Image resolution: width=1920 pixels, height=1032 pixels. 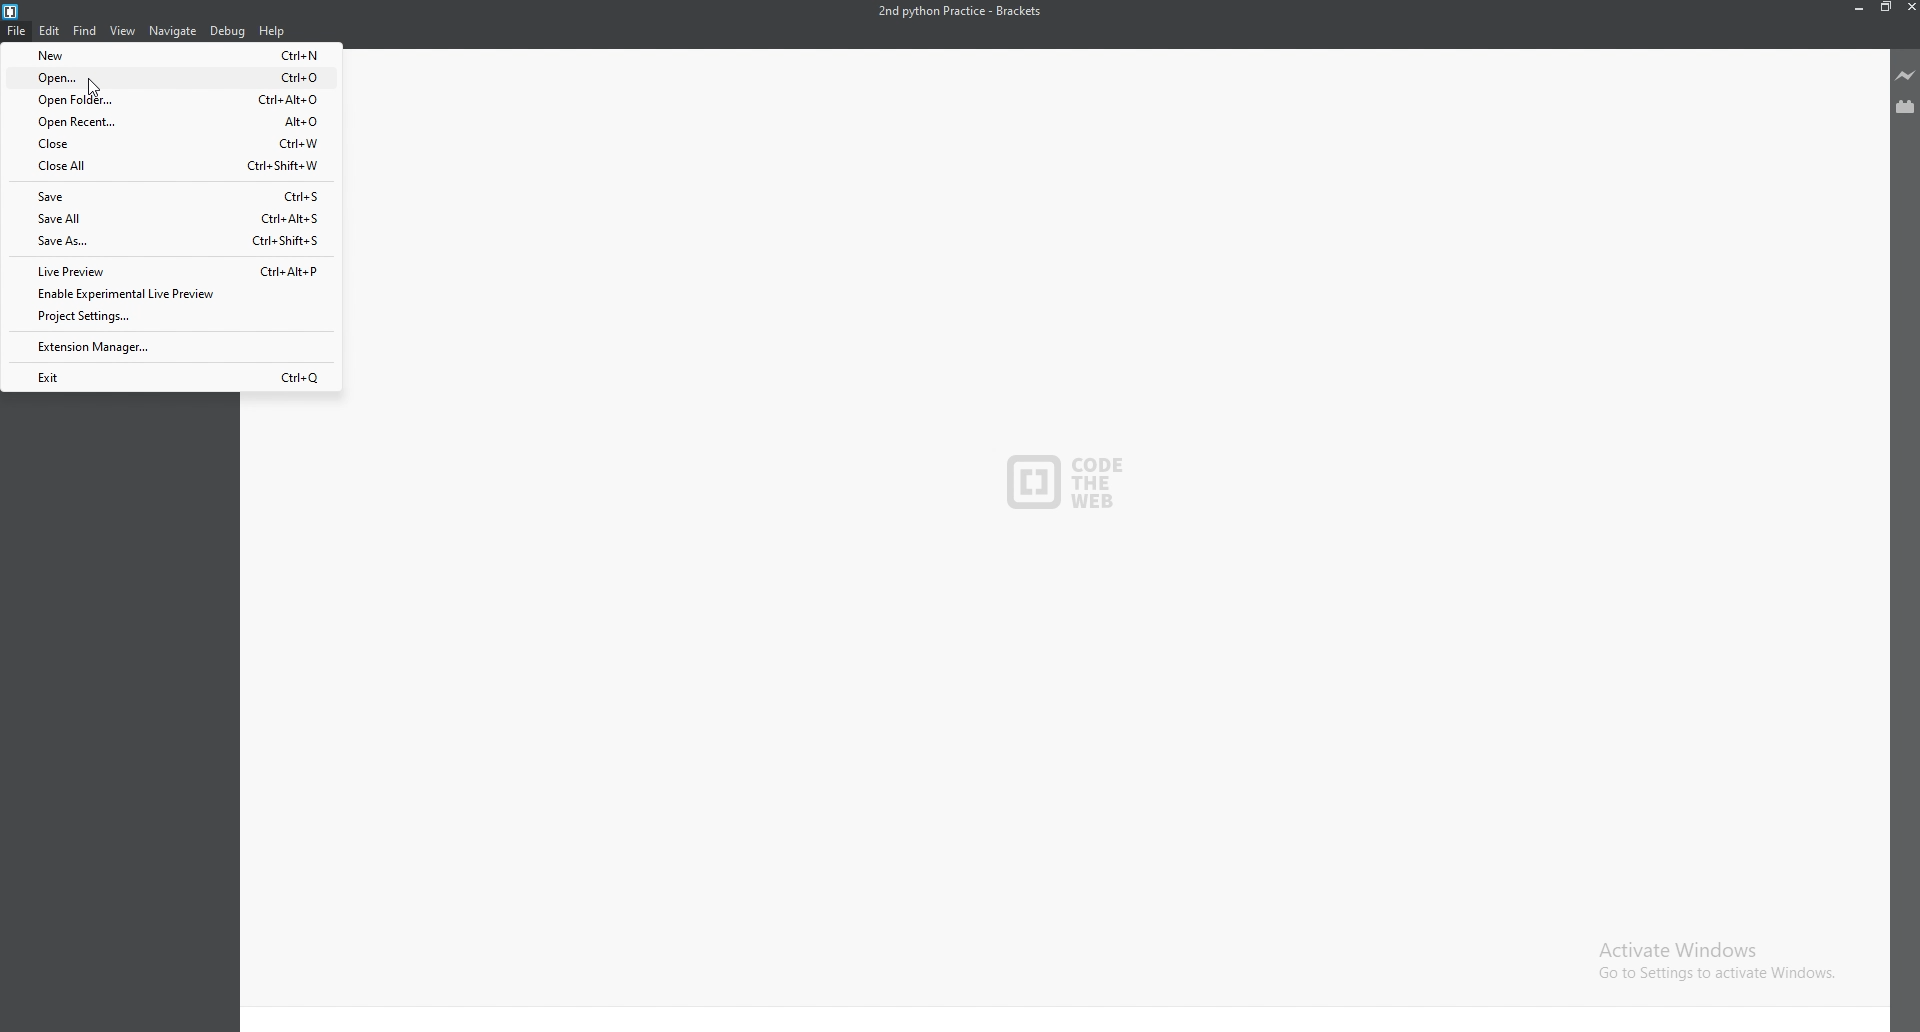 What do you see at coordinates (172, 377) in the screenshot?
I see `exit` at bounding box center [172, 377].